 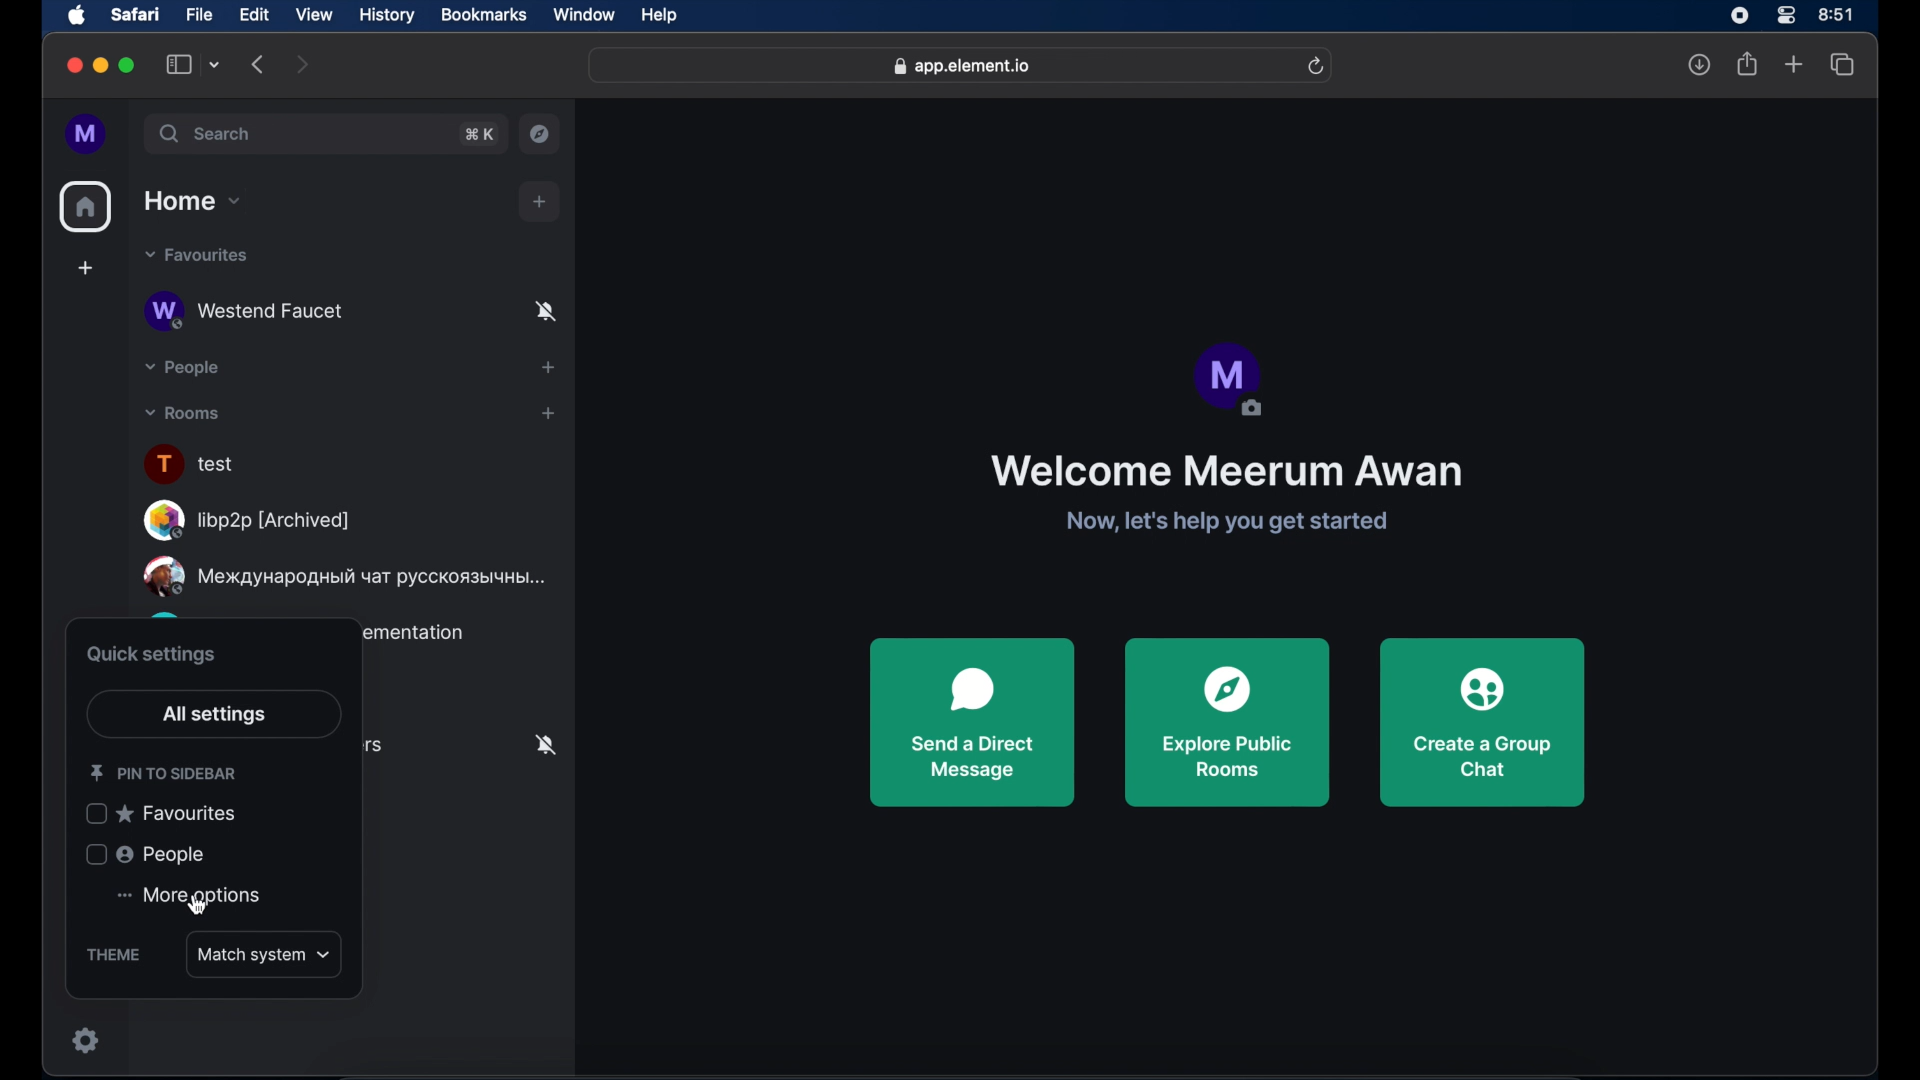 What do you see at coordinates (85, 268) in the screenshot?
I see `create space` at bounding box center [85, 268].